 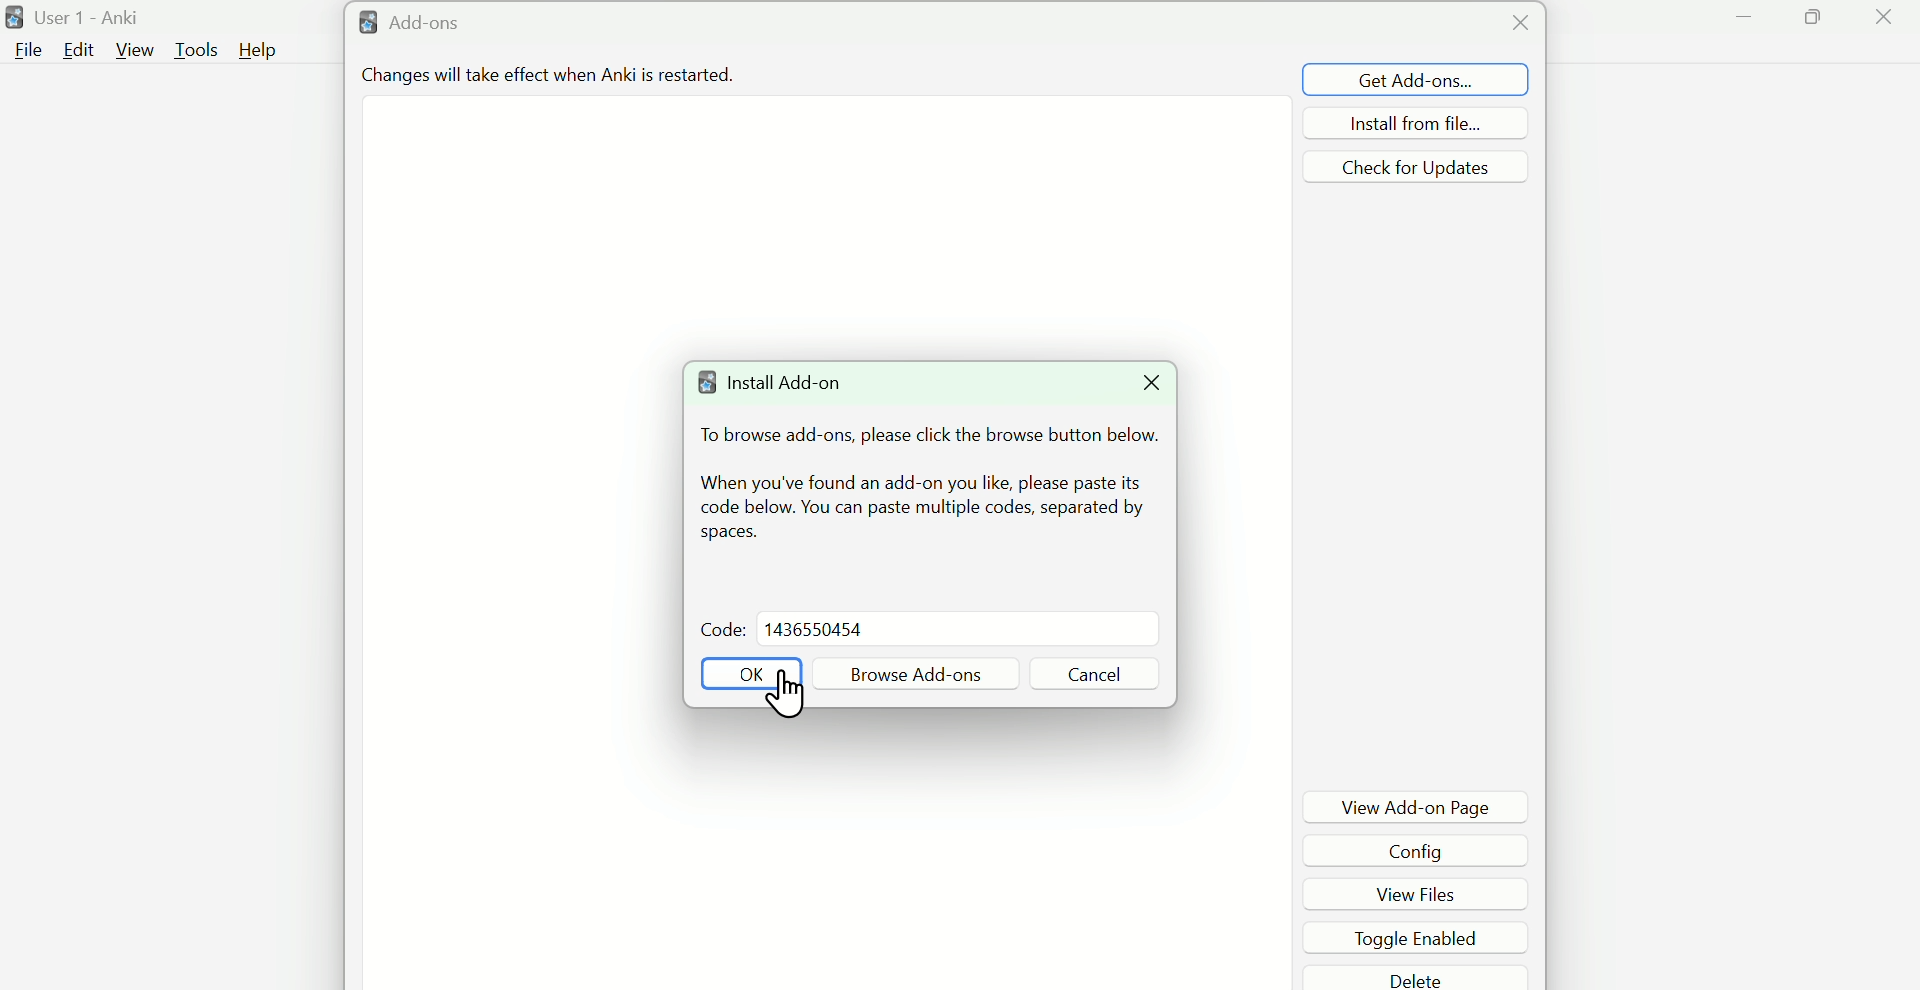 I want to click on View files, so click(x=1425, y=892).